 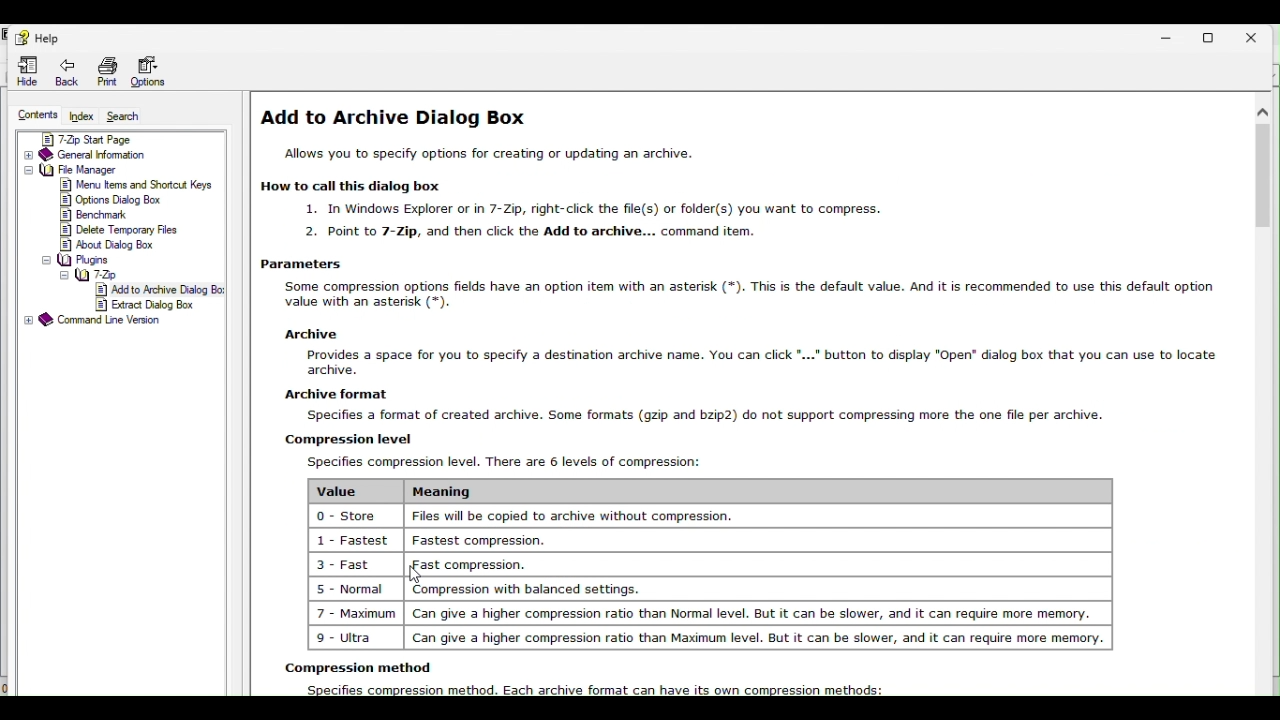 I want to click on Options, so click(x=159, y=71).